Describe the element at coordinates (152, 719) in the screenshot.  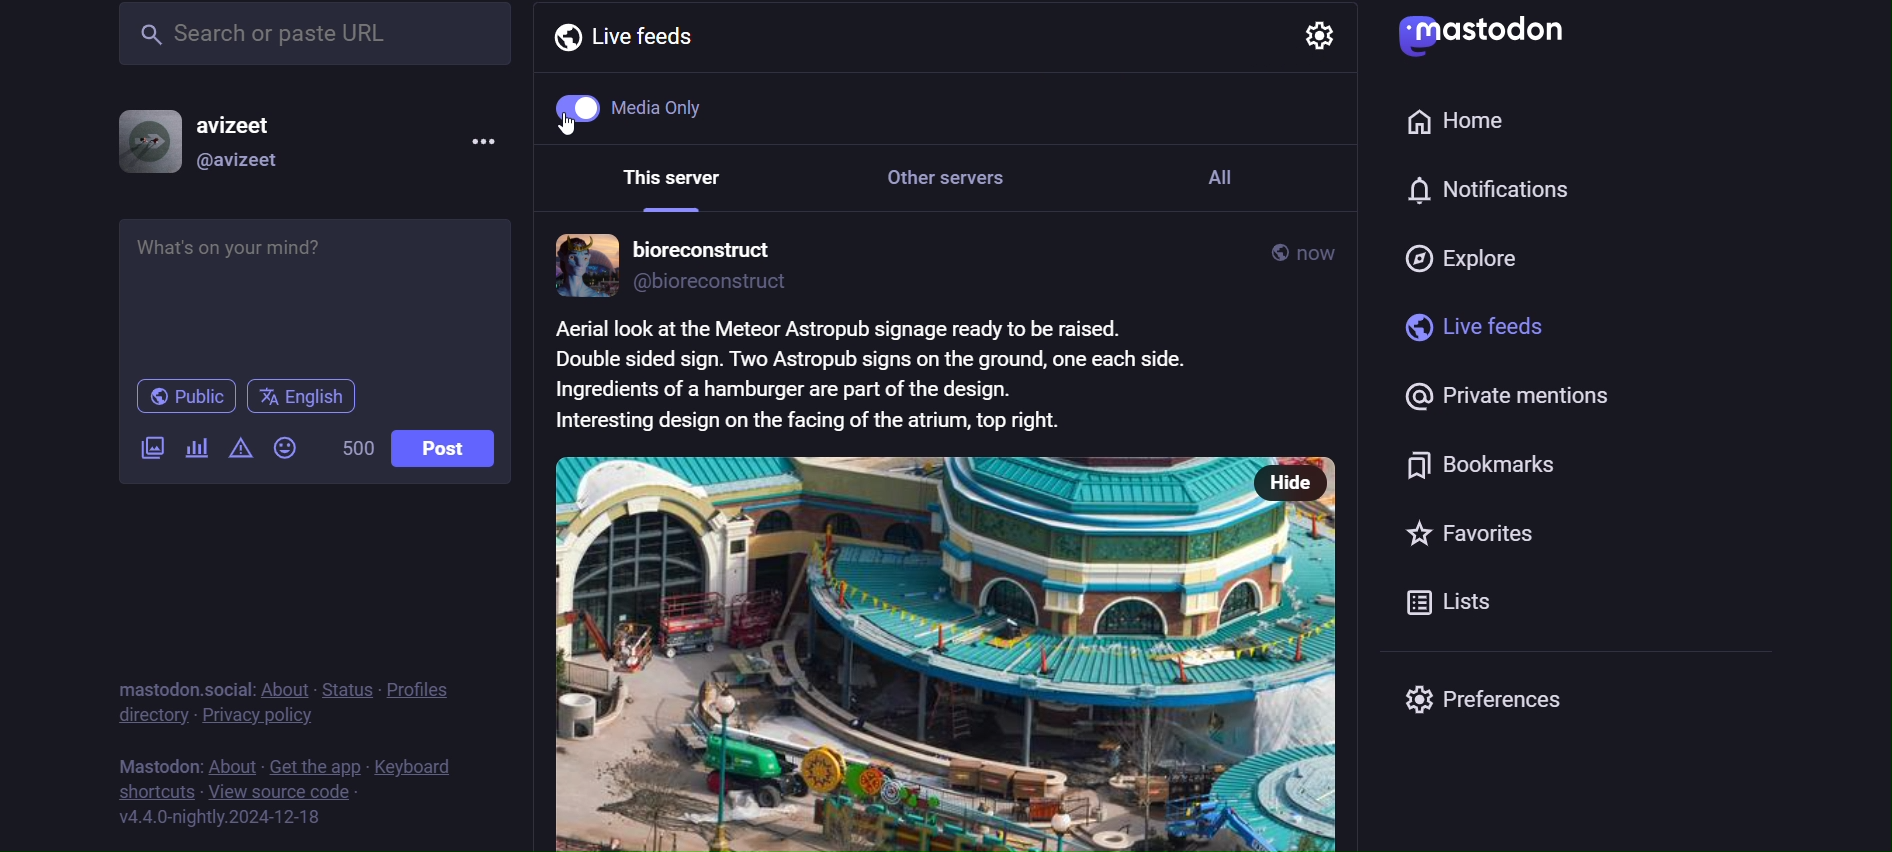
I see `directory` at that location.